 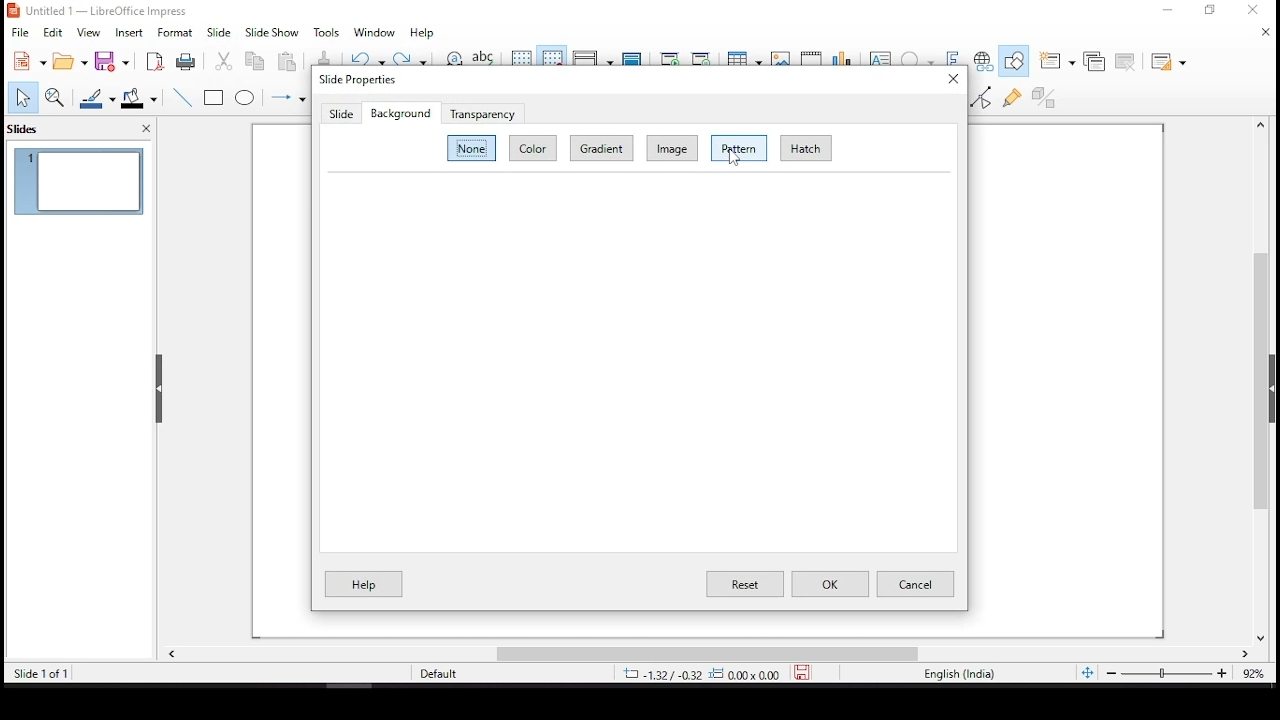 What do you see at coordinates (90, 33) in the screenshot?
I see `view` at bounding box center [90, 33].